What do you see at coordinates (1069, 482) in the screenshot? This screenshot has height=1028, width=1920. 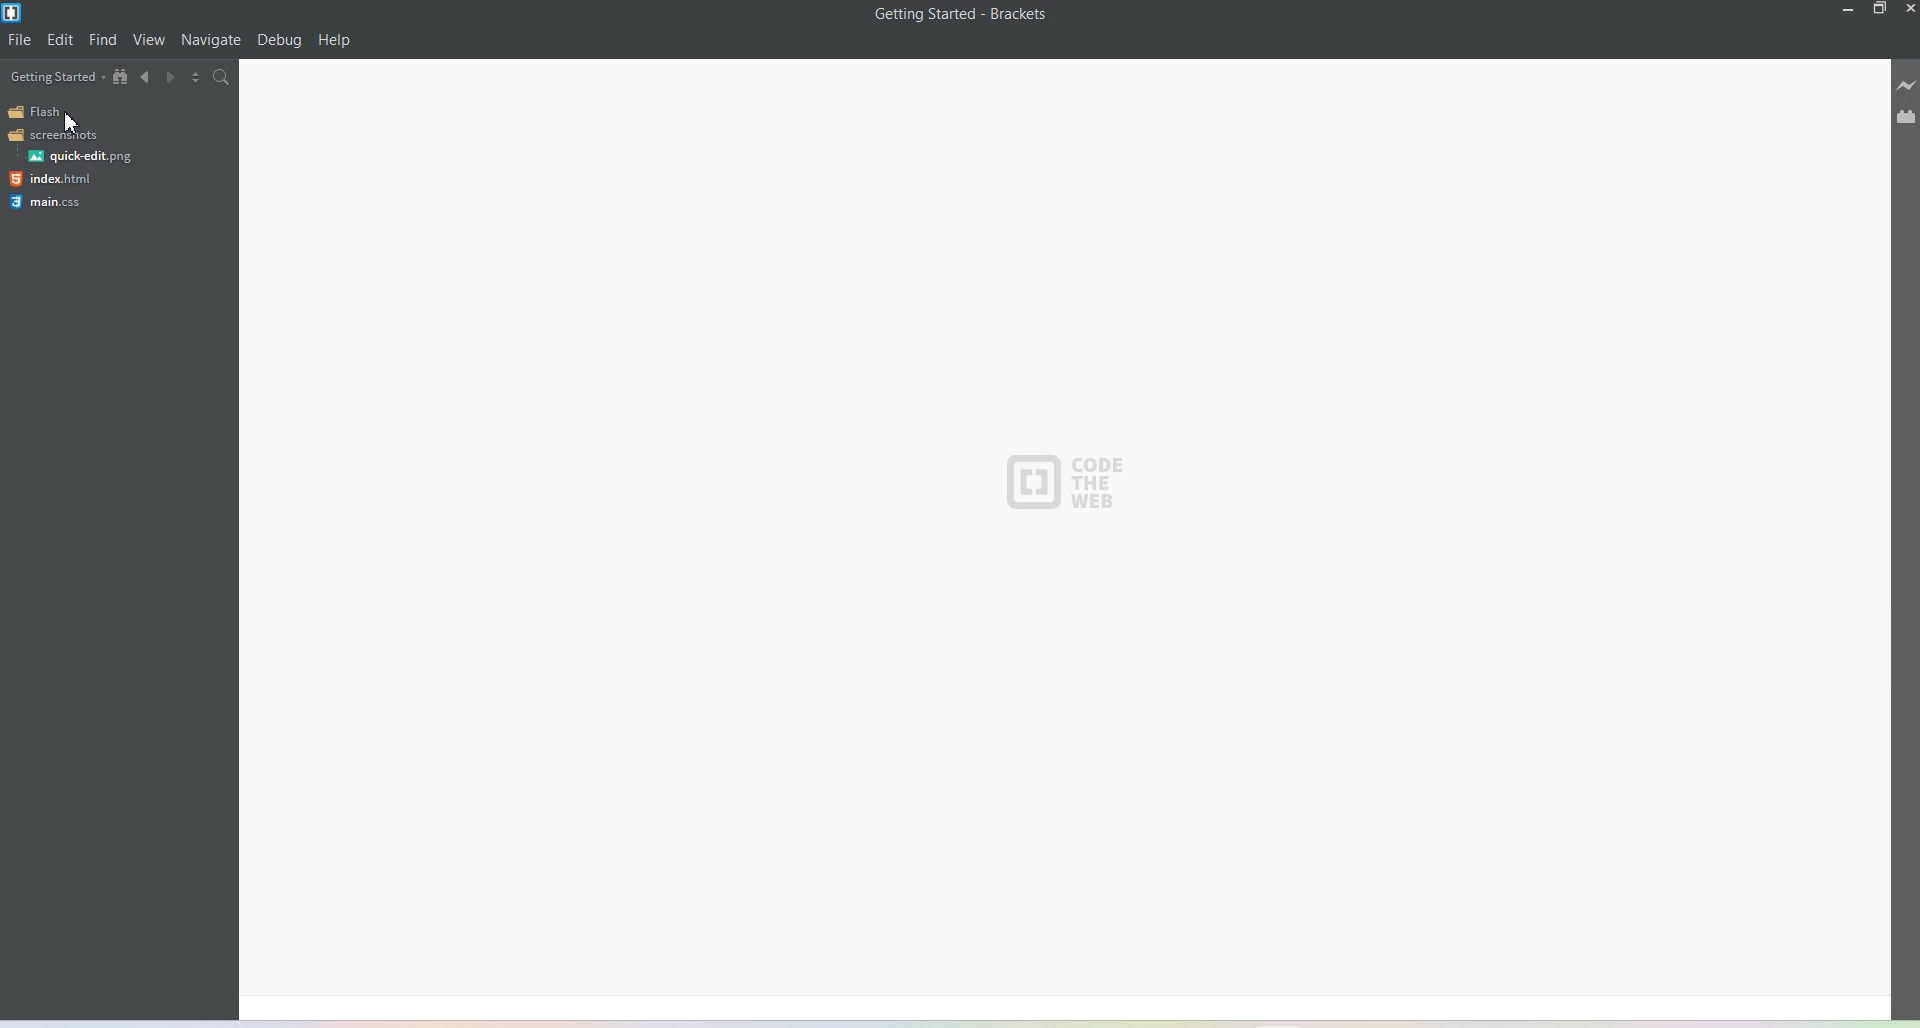 I see `Logo` at bounding box center [1069, 482].